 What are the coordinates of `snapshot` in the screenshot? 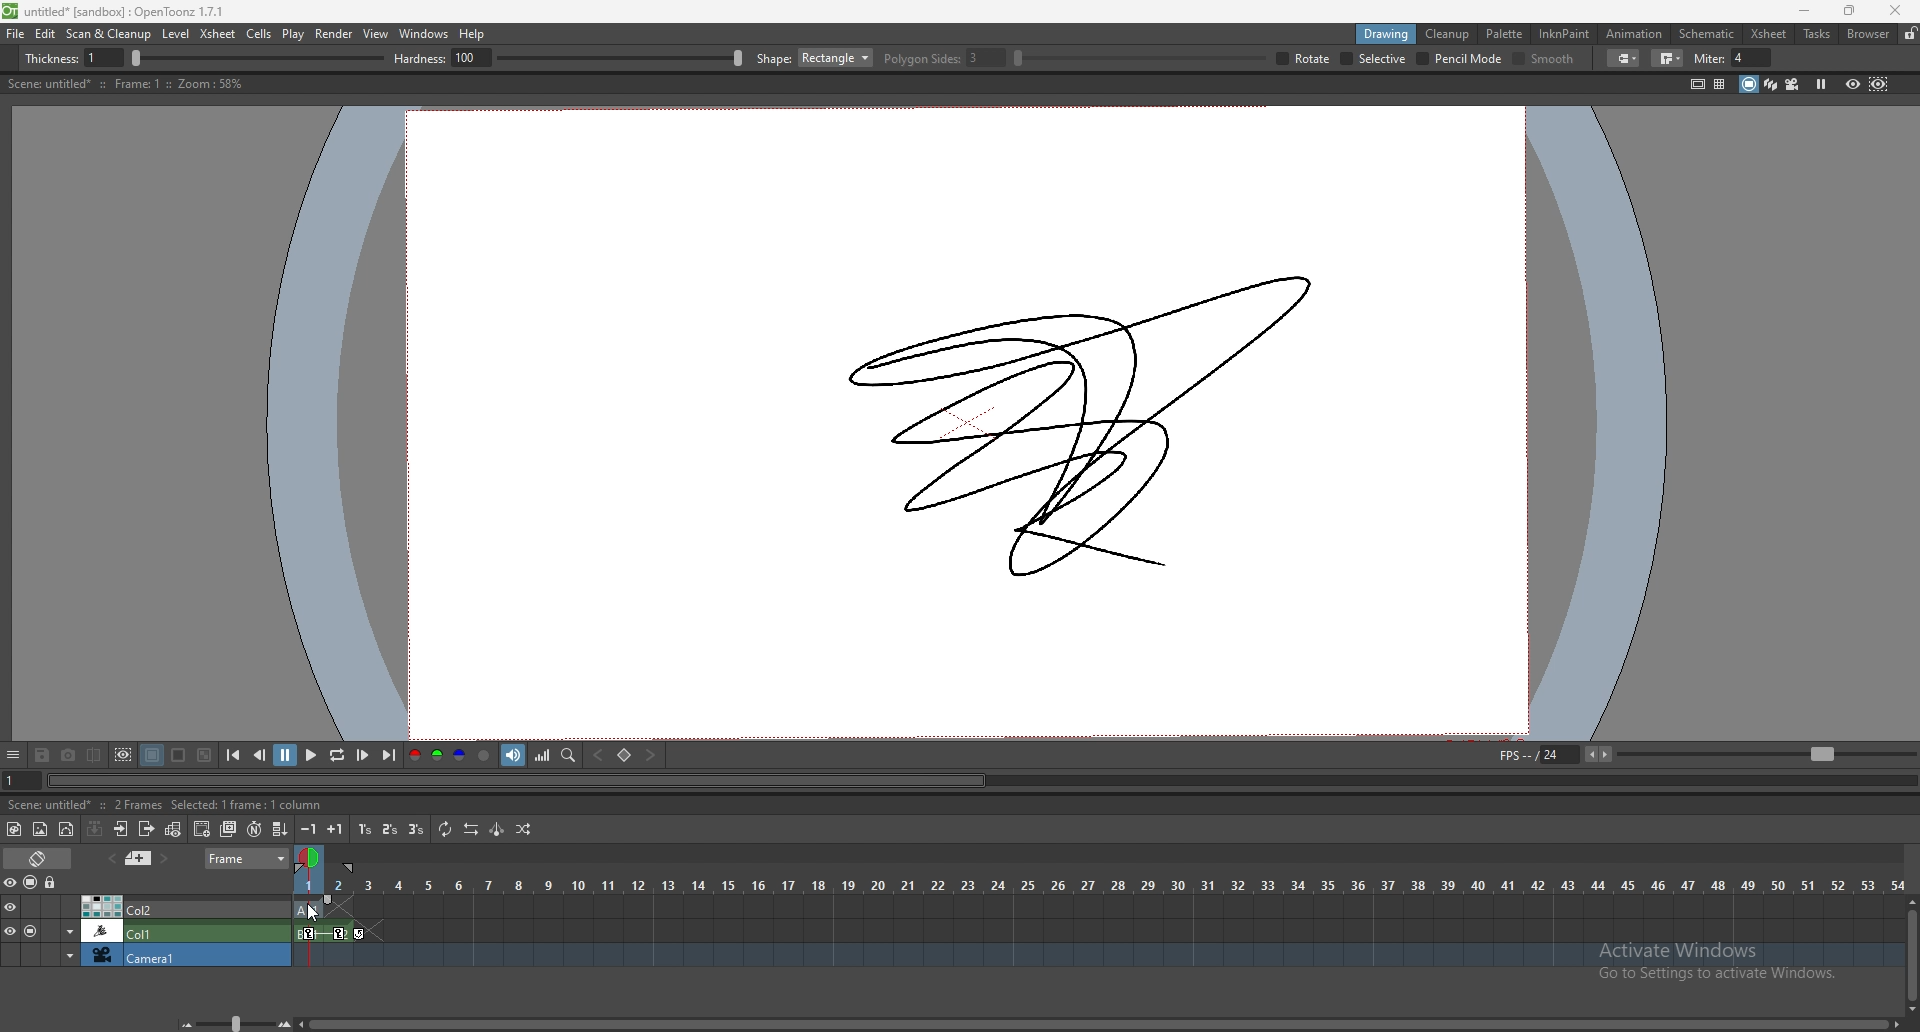 It's located at (69, 756).